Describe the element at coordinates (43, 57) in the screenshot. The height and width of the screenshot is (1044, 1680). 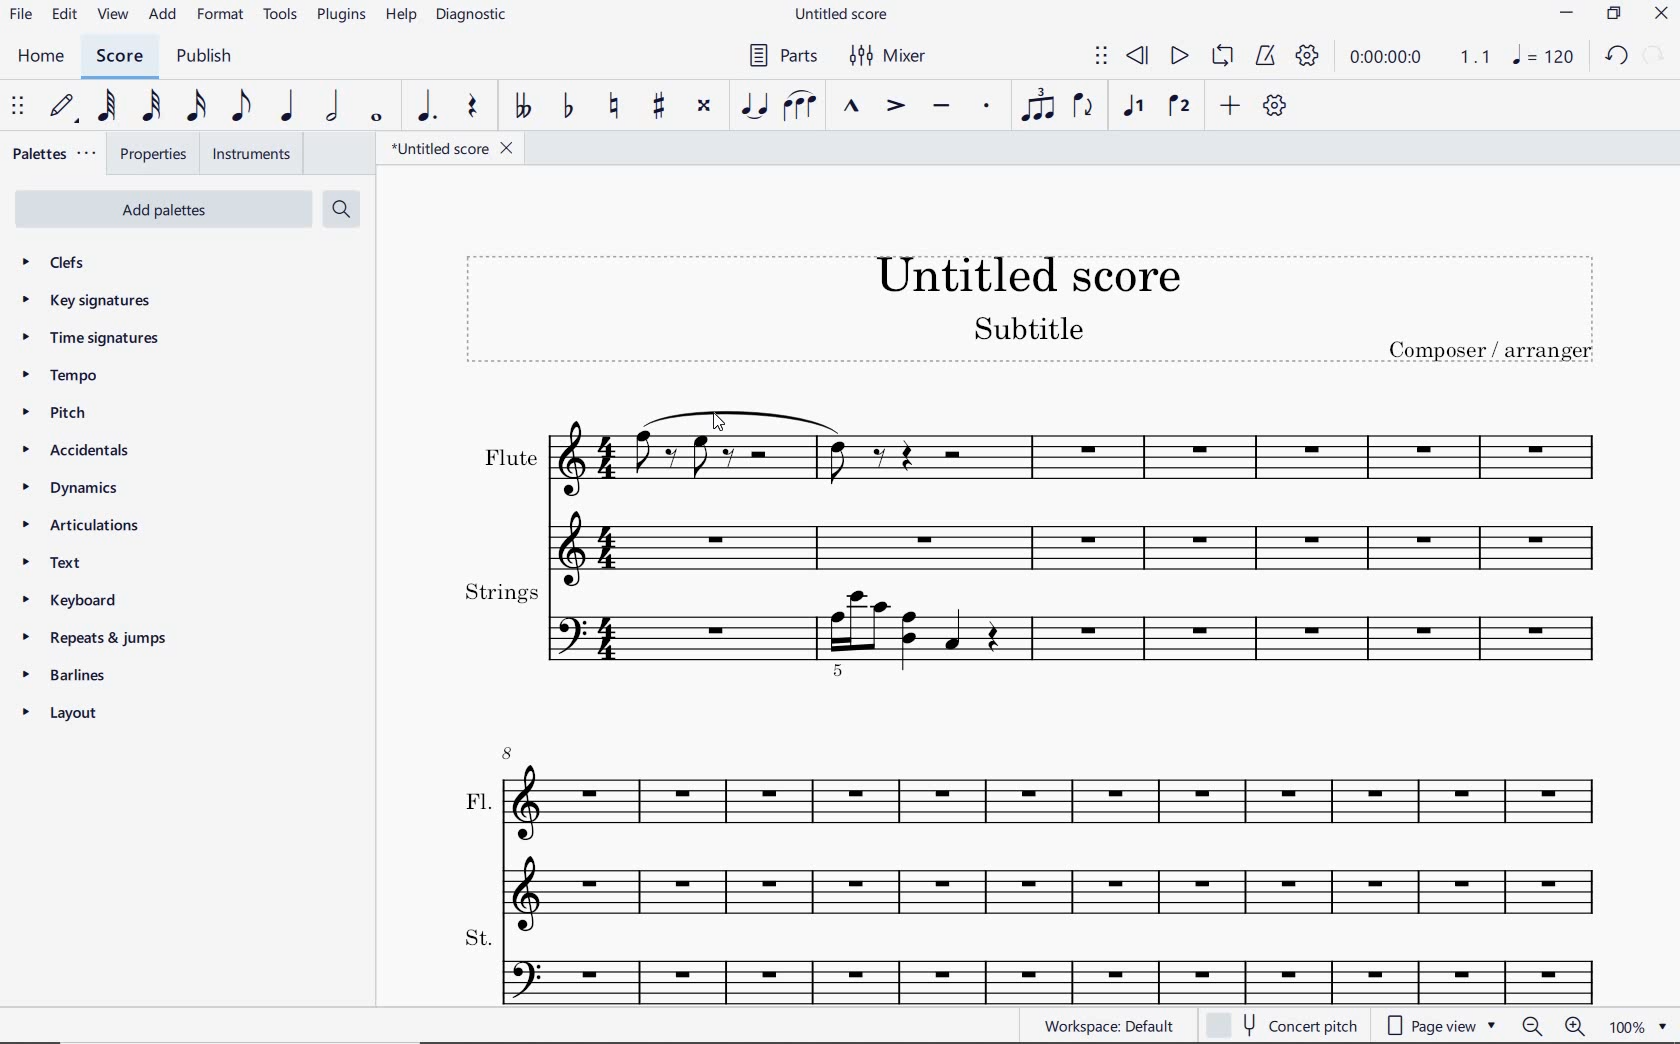
I see `home` at that location.